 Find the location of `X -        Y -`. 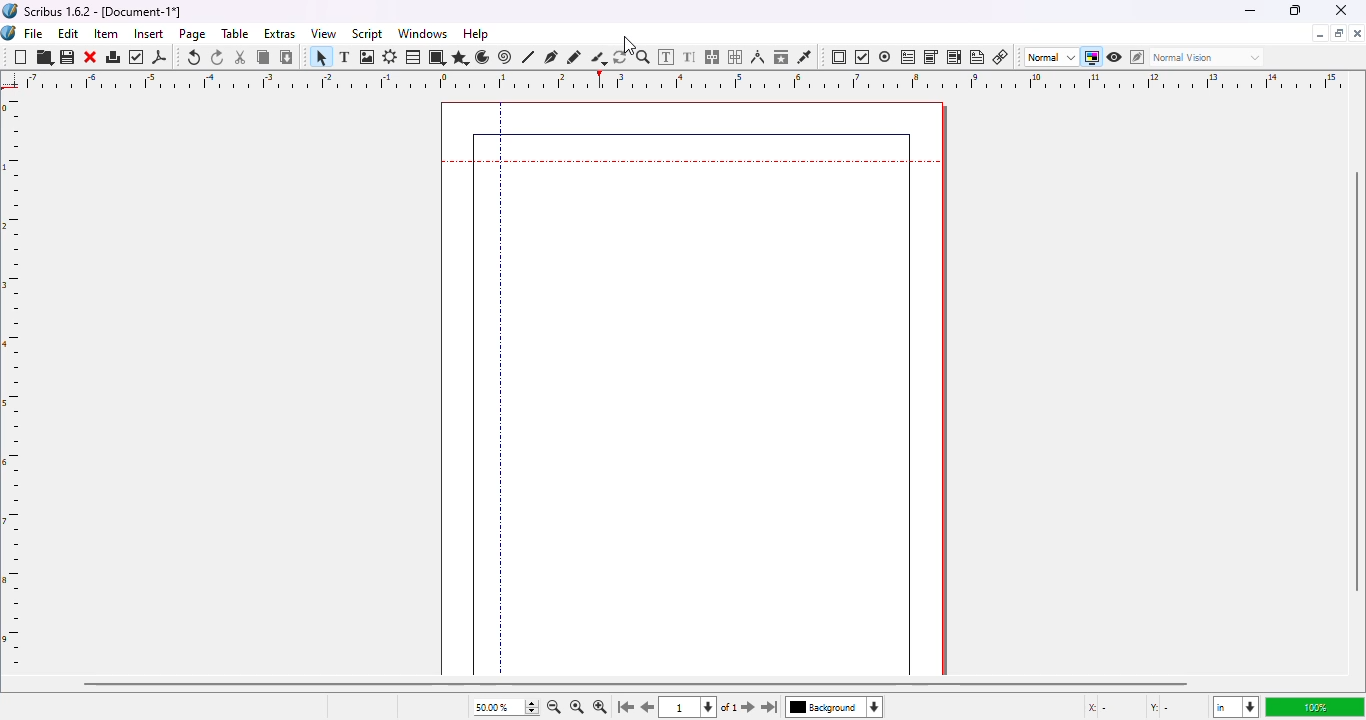

X -        Y - is located at coordinates (1131, 708).